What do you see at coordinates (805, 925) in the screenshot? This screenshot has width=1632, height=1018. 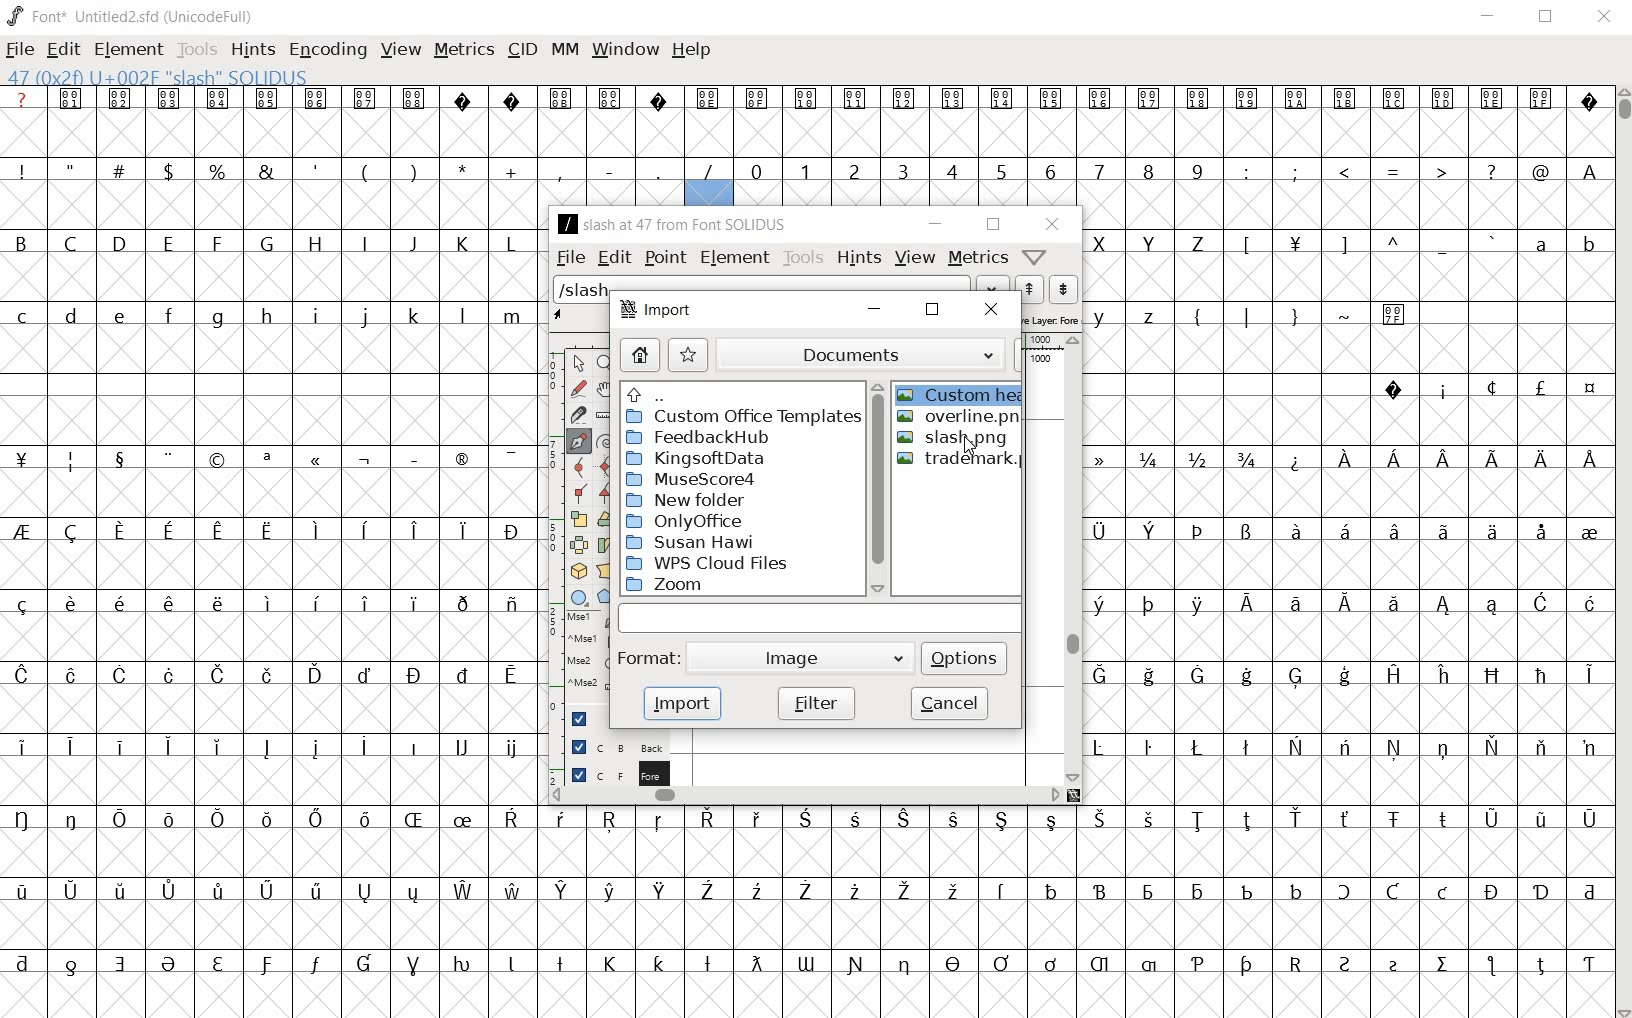 I see `empty cells` at bounding box center [805, 925].